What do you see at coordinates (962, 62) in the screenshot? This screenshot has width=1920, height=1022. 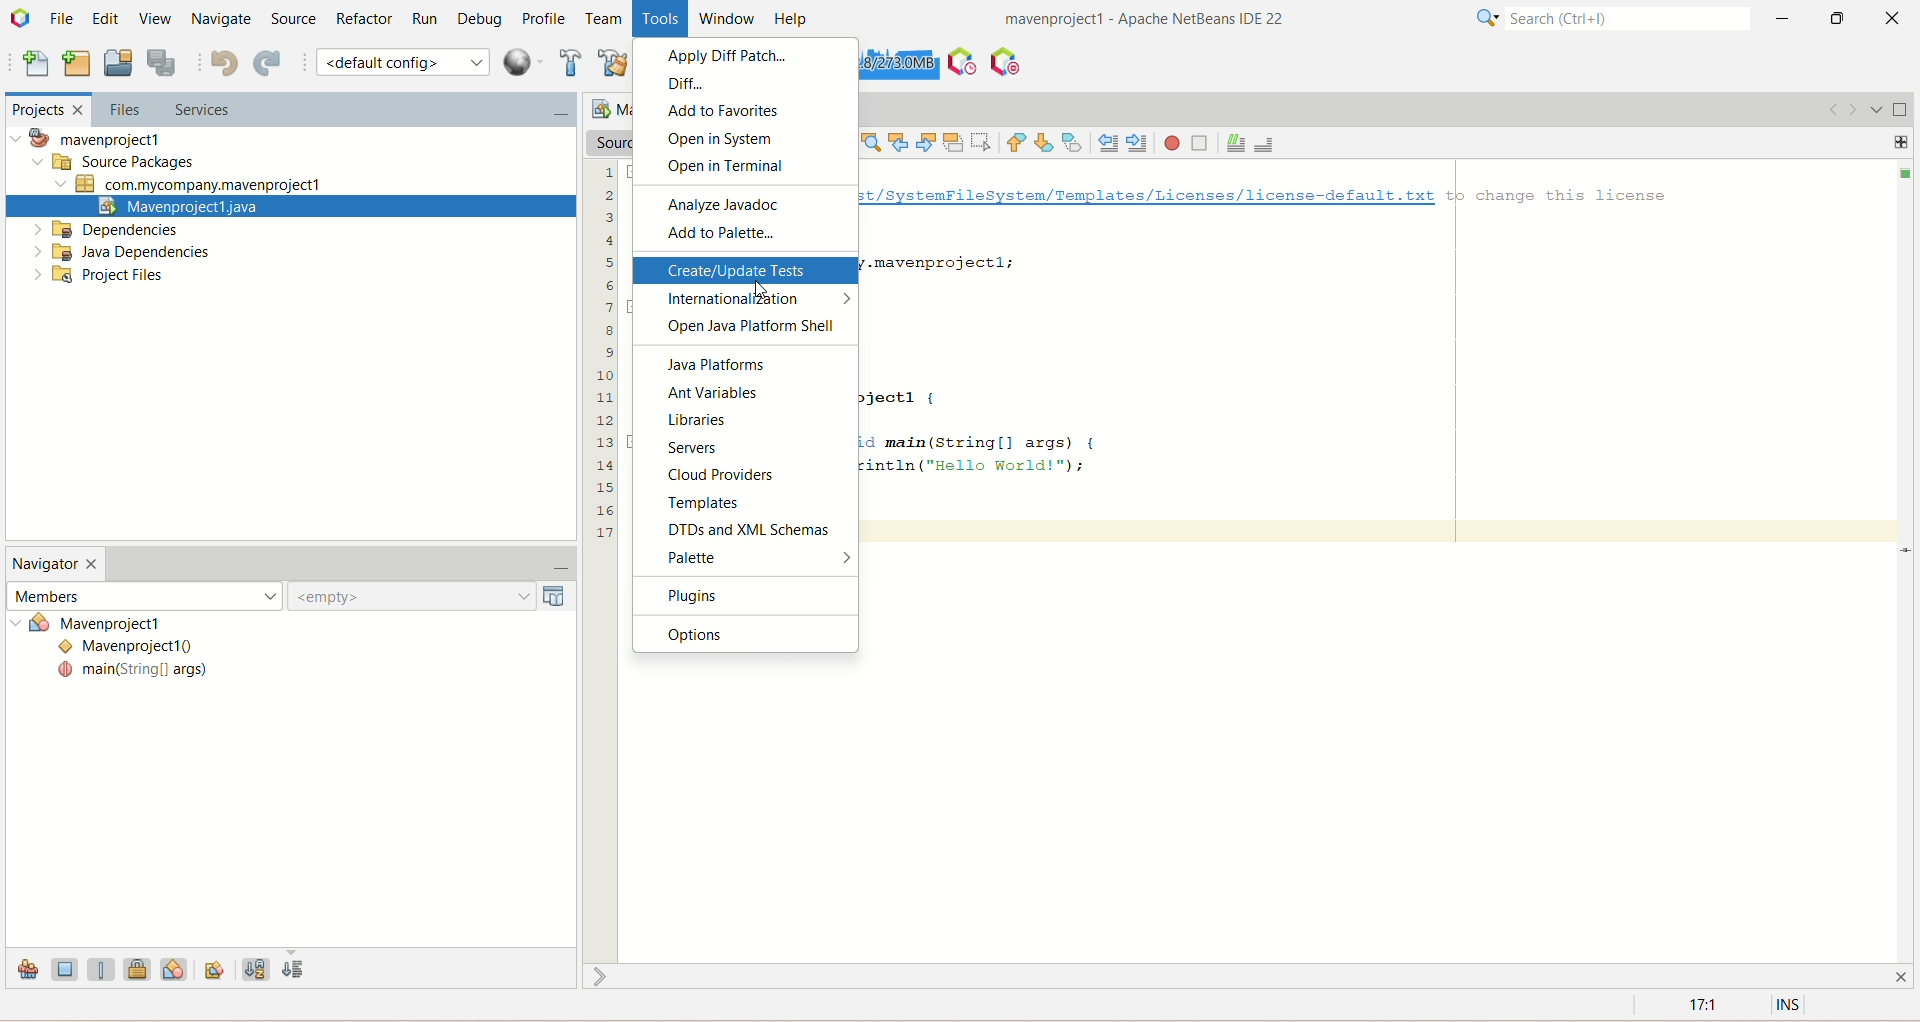 I see `profile IDE` at bounding box center [962, 62].